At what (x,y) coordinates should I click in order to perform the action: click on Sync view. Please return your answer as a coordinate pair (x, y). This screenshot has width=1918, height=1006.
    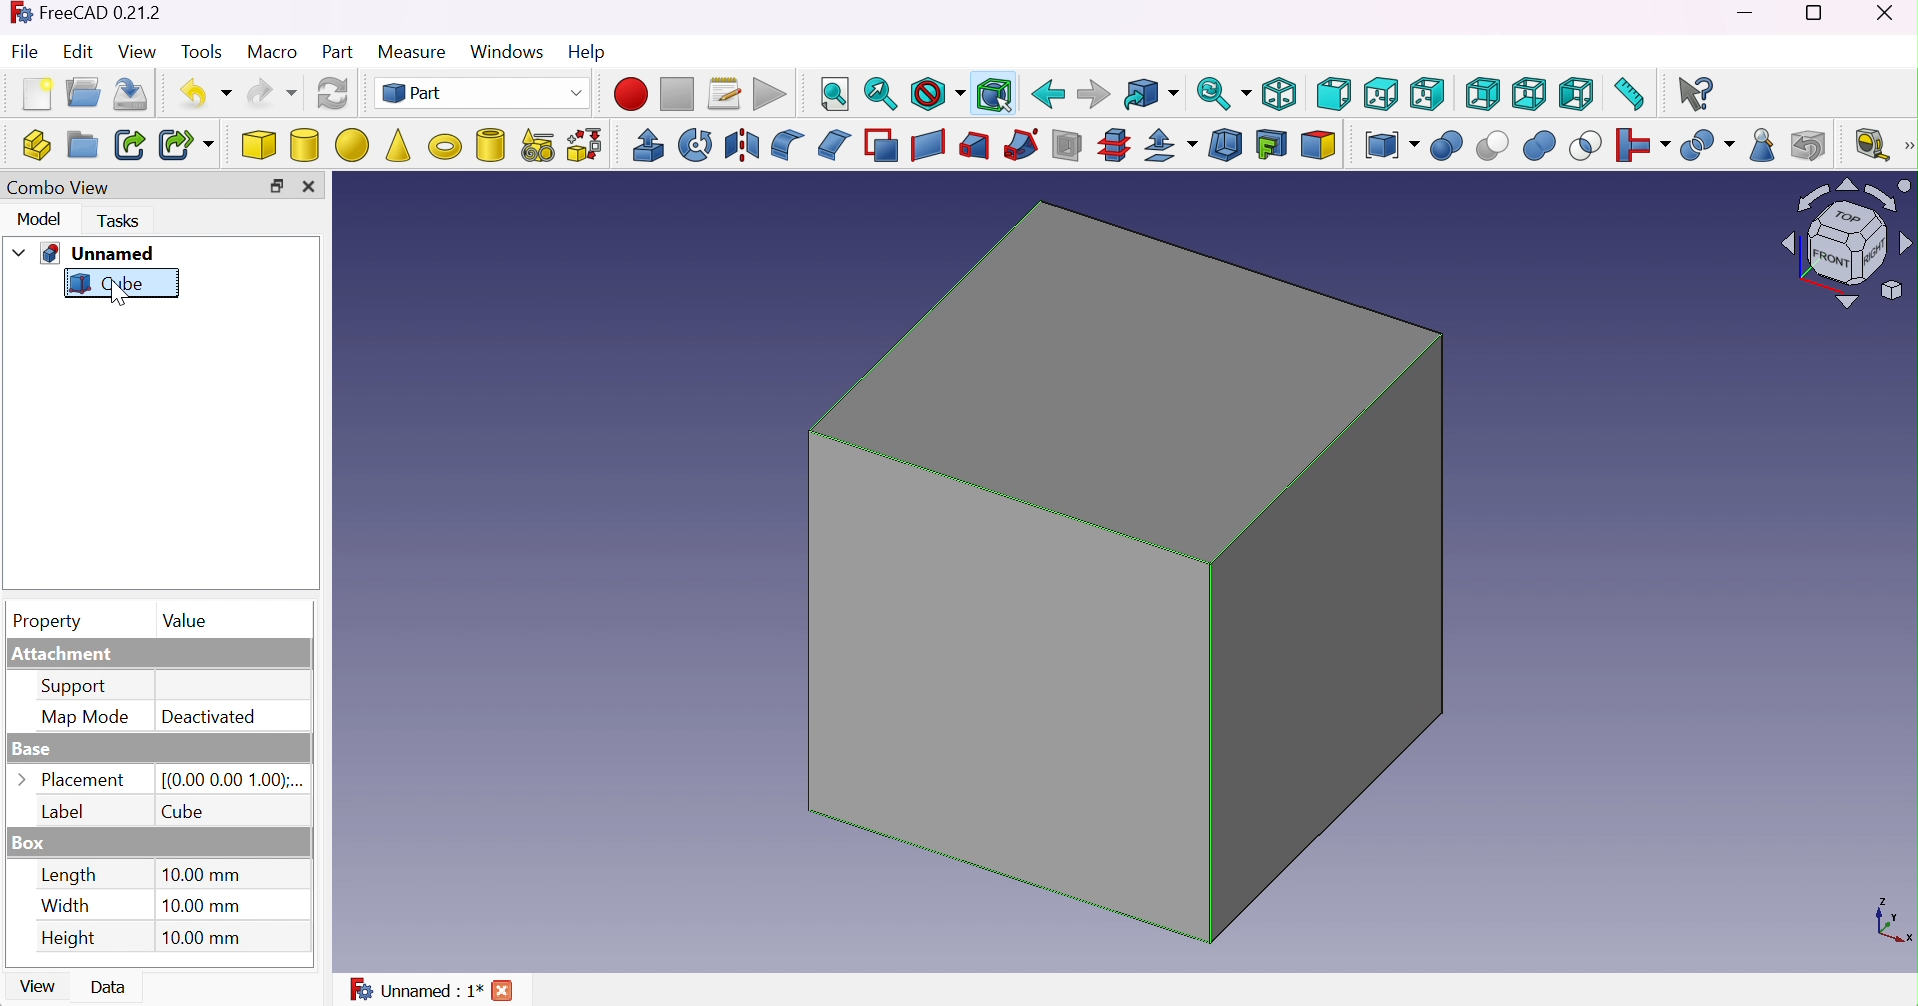
    Looking at the image, I should click on (1222, 96).